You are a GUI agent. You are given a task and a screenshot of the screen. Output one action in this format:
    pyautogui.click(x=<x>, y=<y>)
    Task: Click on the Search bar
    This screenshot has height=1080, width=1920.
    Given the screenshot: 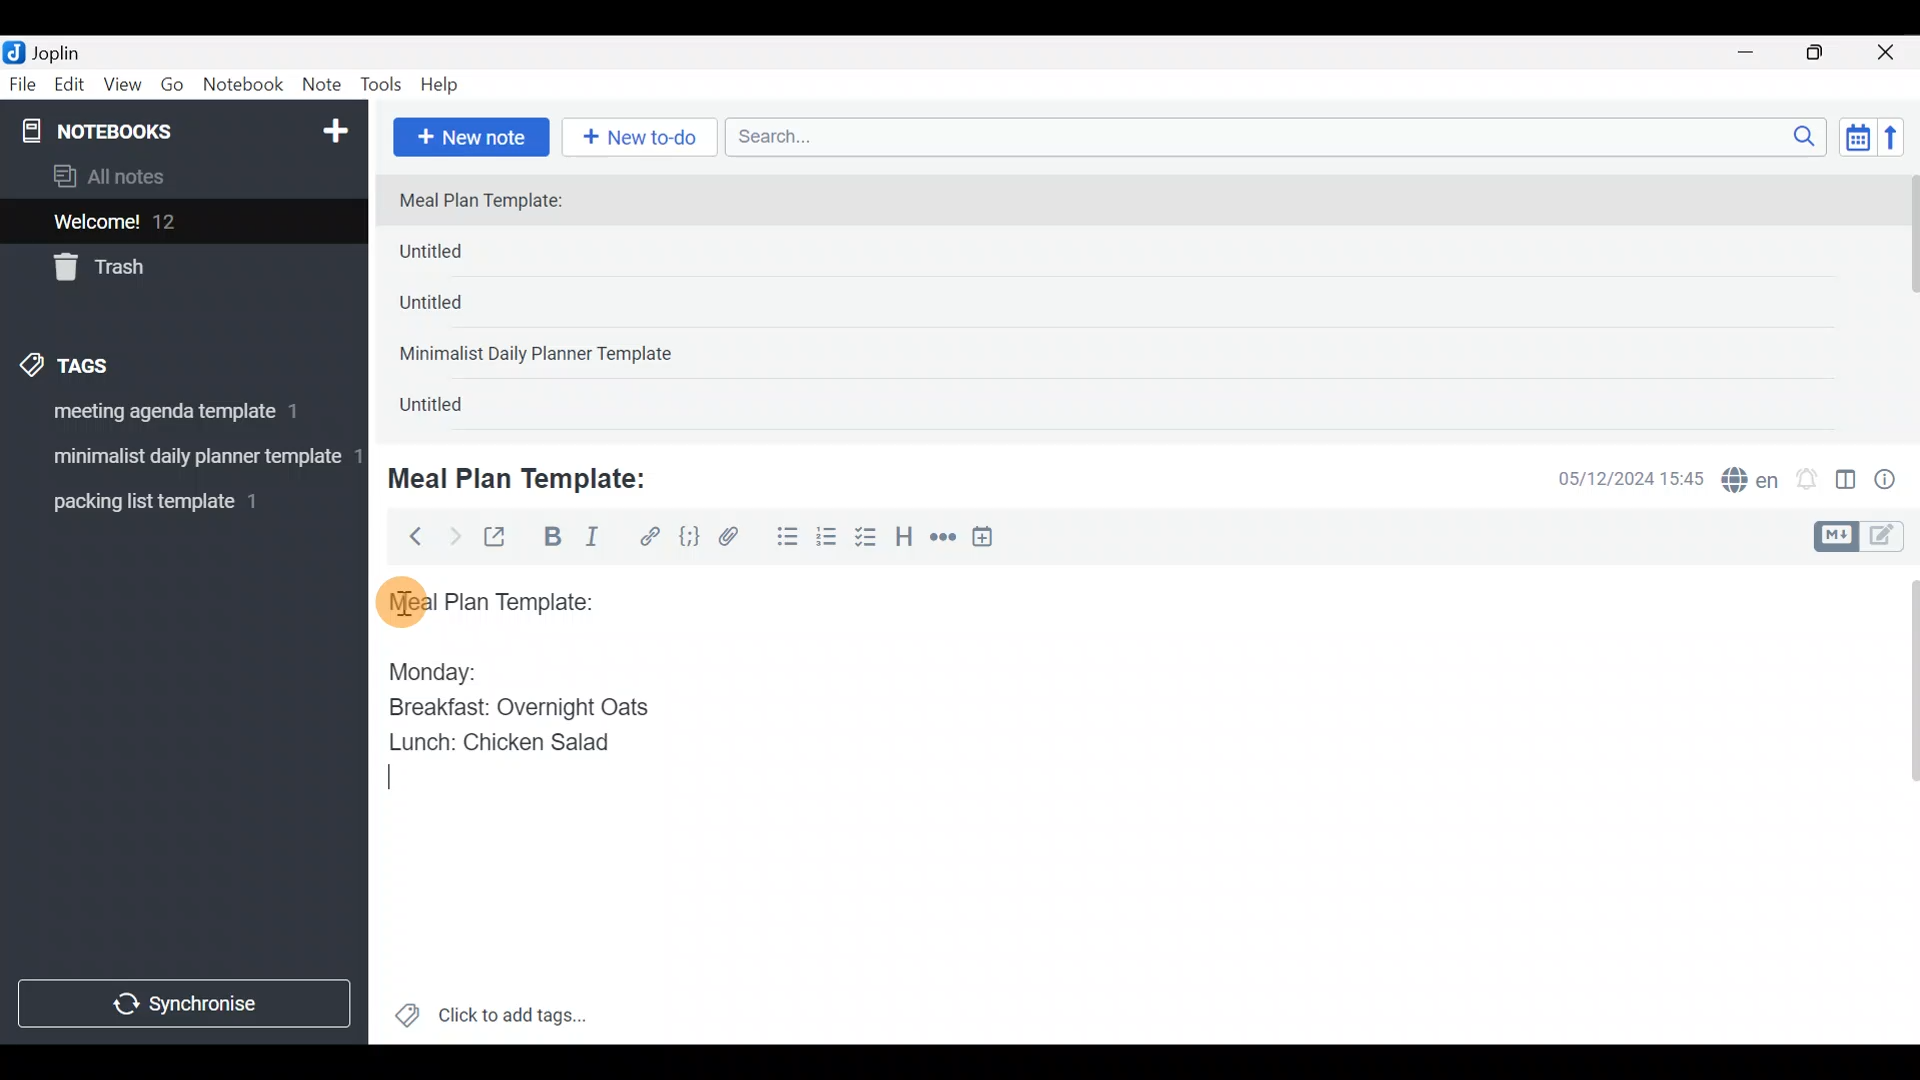 What is the action you would take?
    pyautogui.click(x=1281, y=134)
    